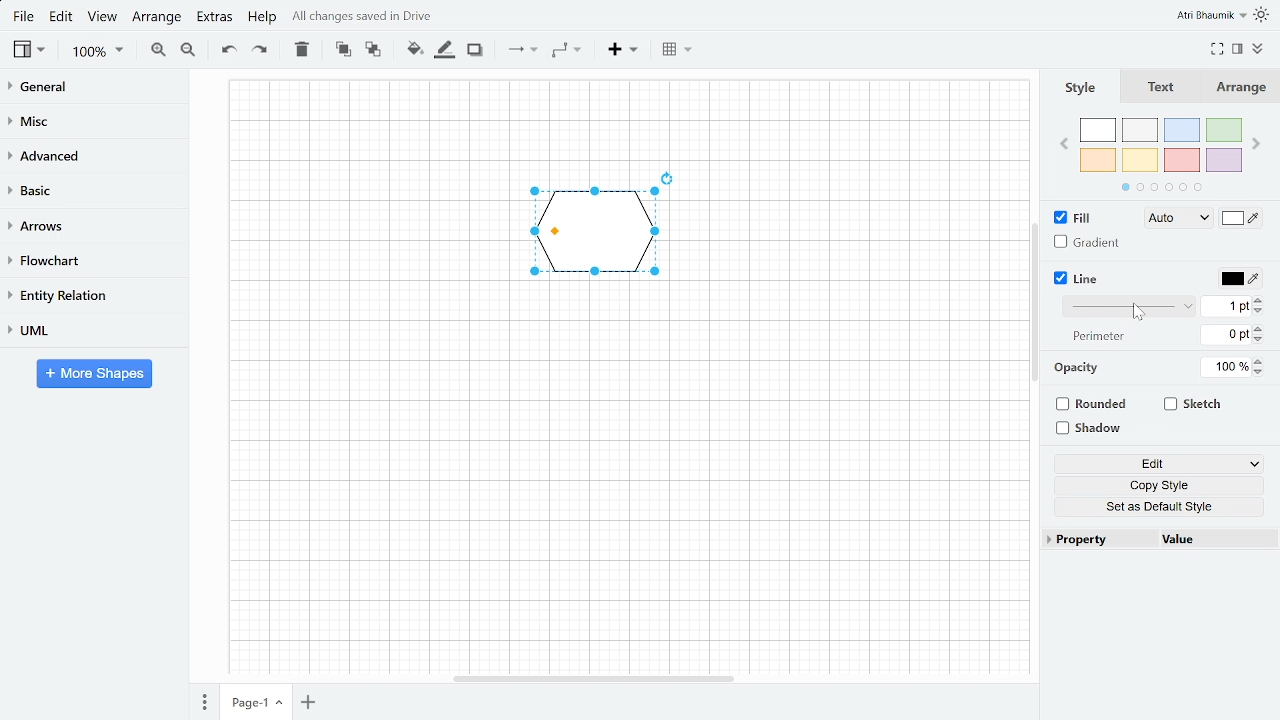 The image size is (1280, 720). I want to click on Perimeter, so click(1100, 335).